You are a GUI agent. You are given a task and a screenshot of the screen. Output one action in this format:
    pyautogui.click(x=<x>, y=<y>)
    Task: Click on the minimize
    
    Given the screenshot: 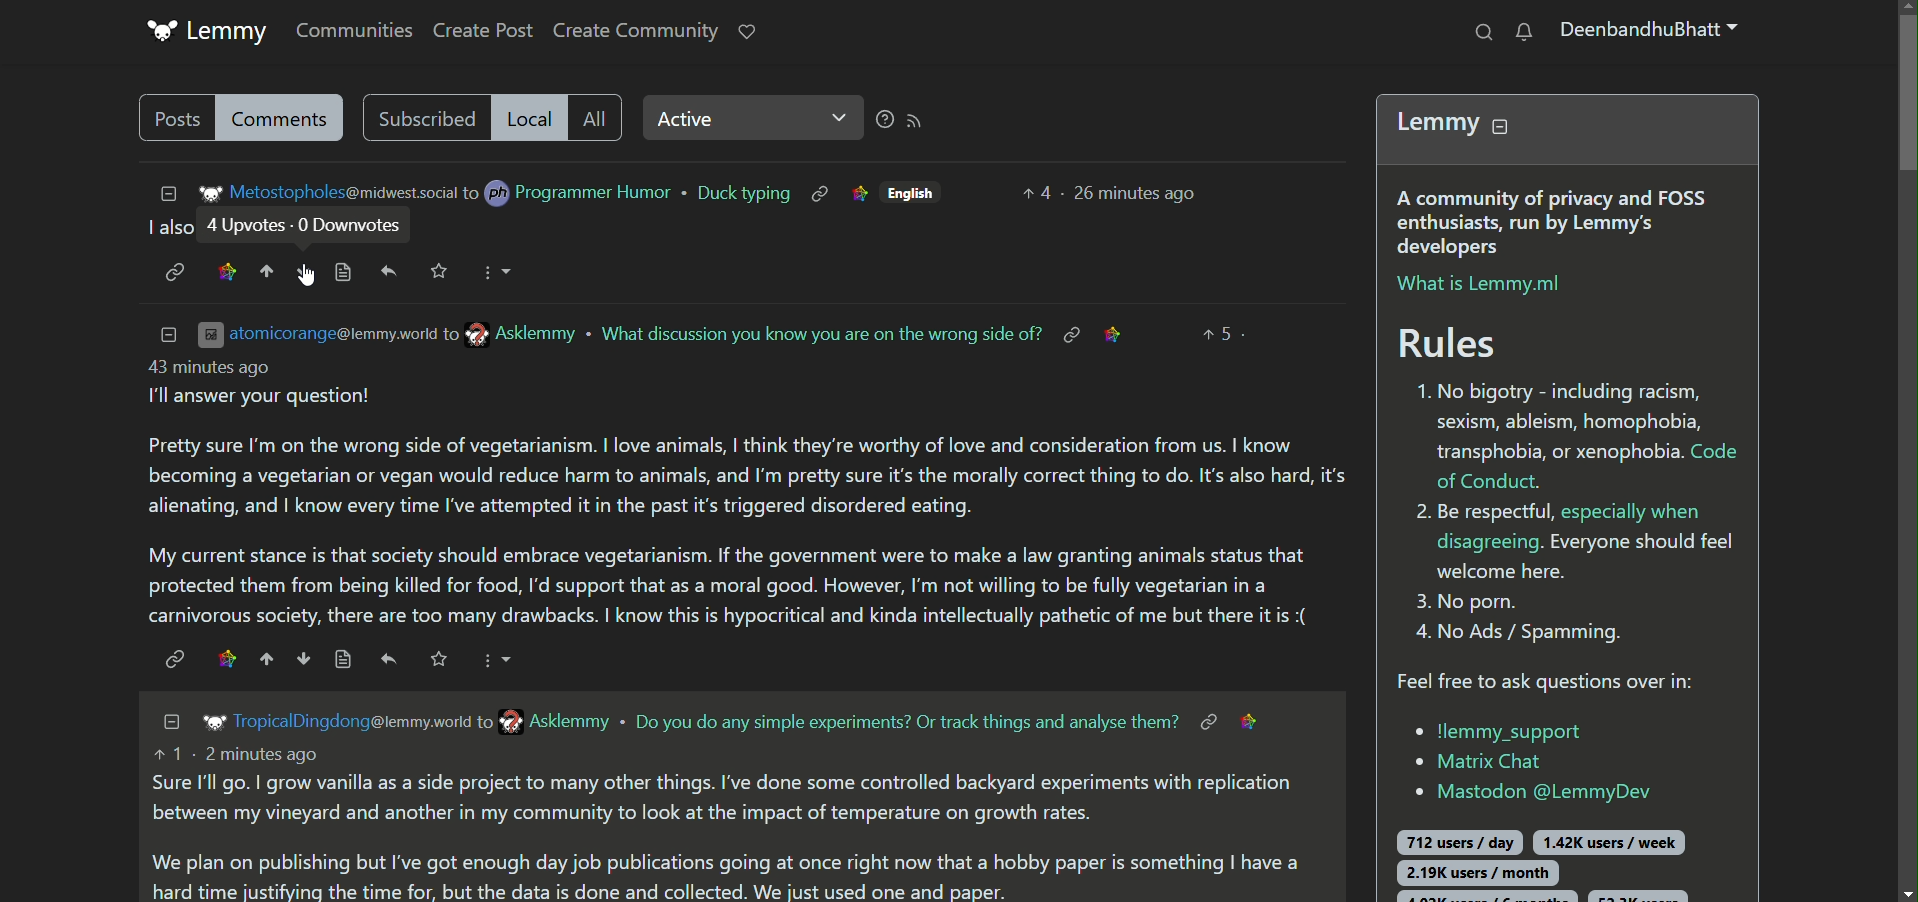 What is the action you would take?
    pyautogui.click(x=168, y=332)
    